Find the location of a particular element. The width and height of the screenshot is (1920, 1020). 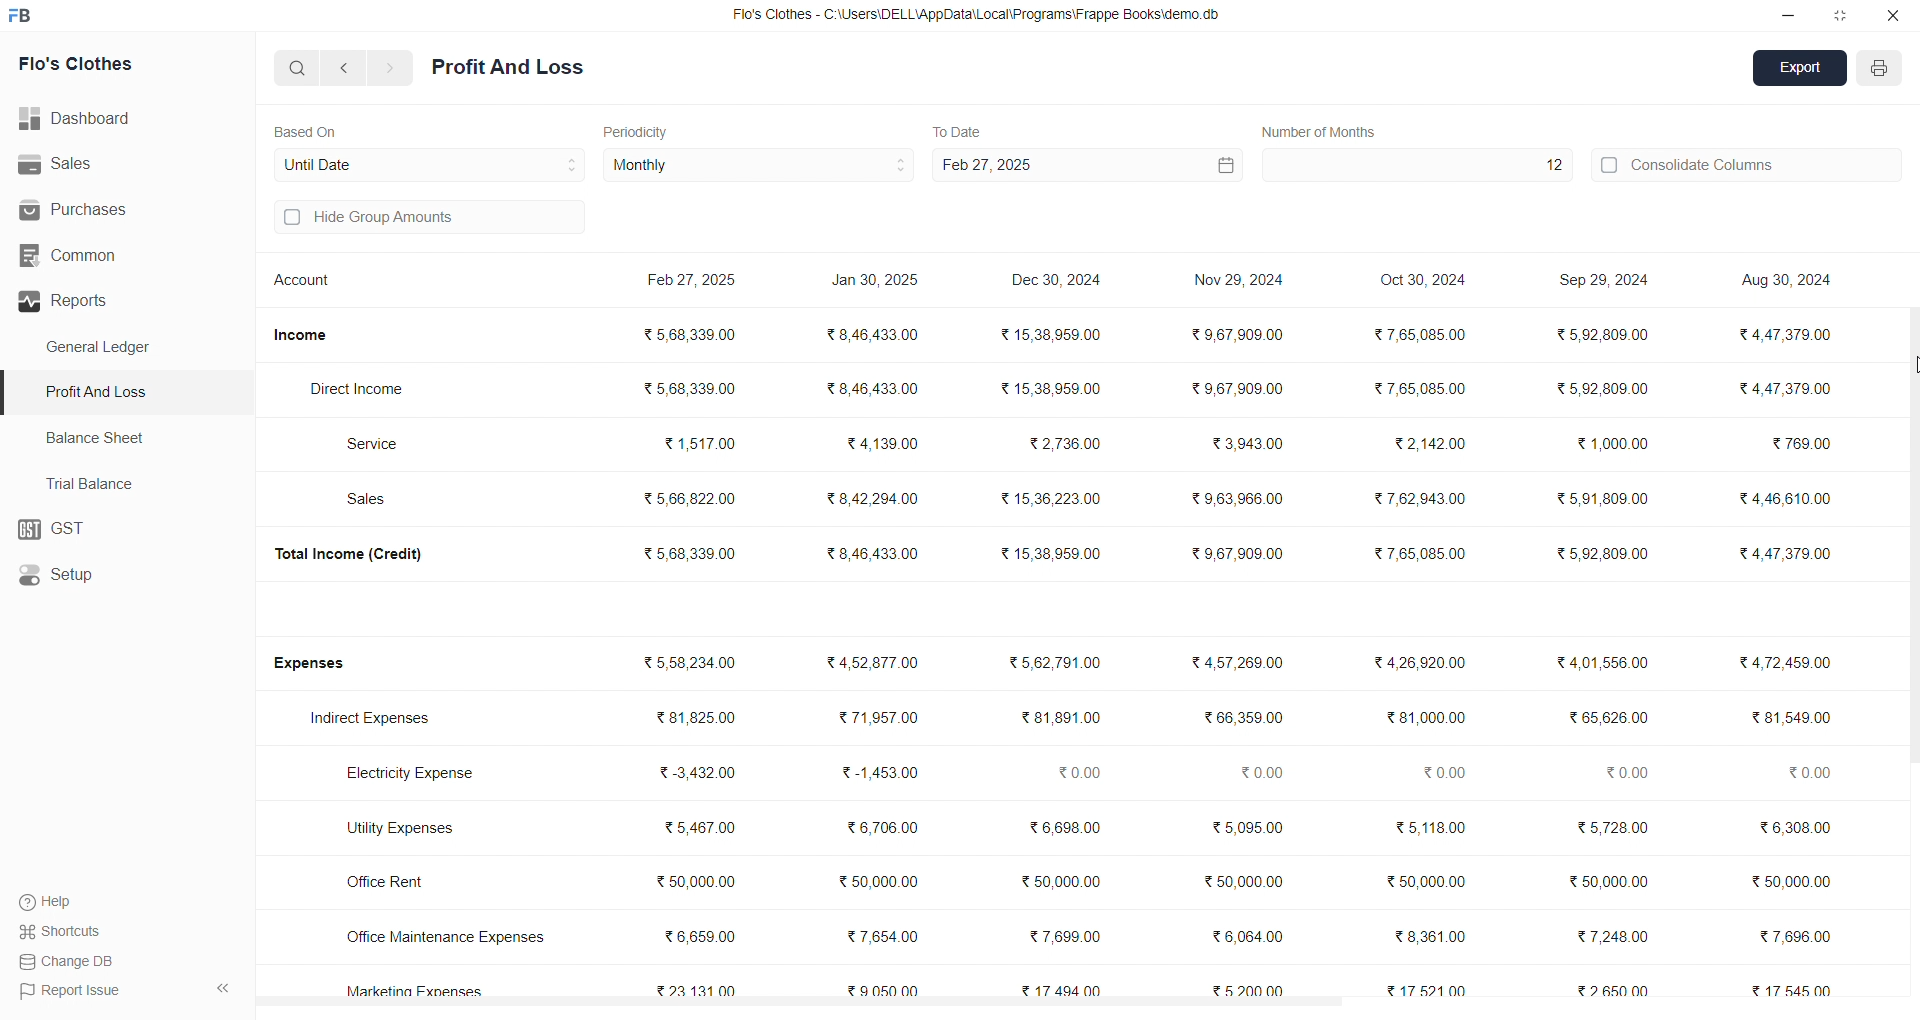

Based On is located at coordinates (310, 130).